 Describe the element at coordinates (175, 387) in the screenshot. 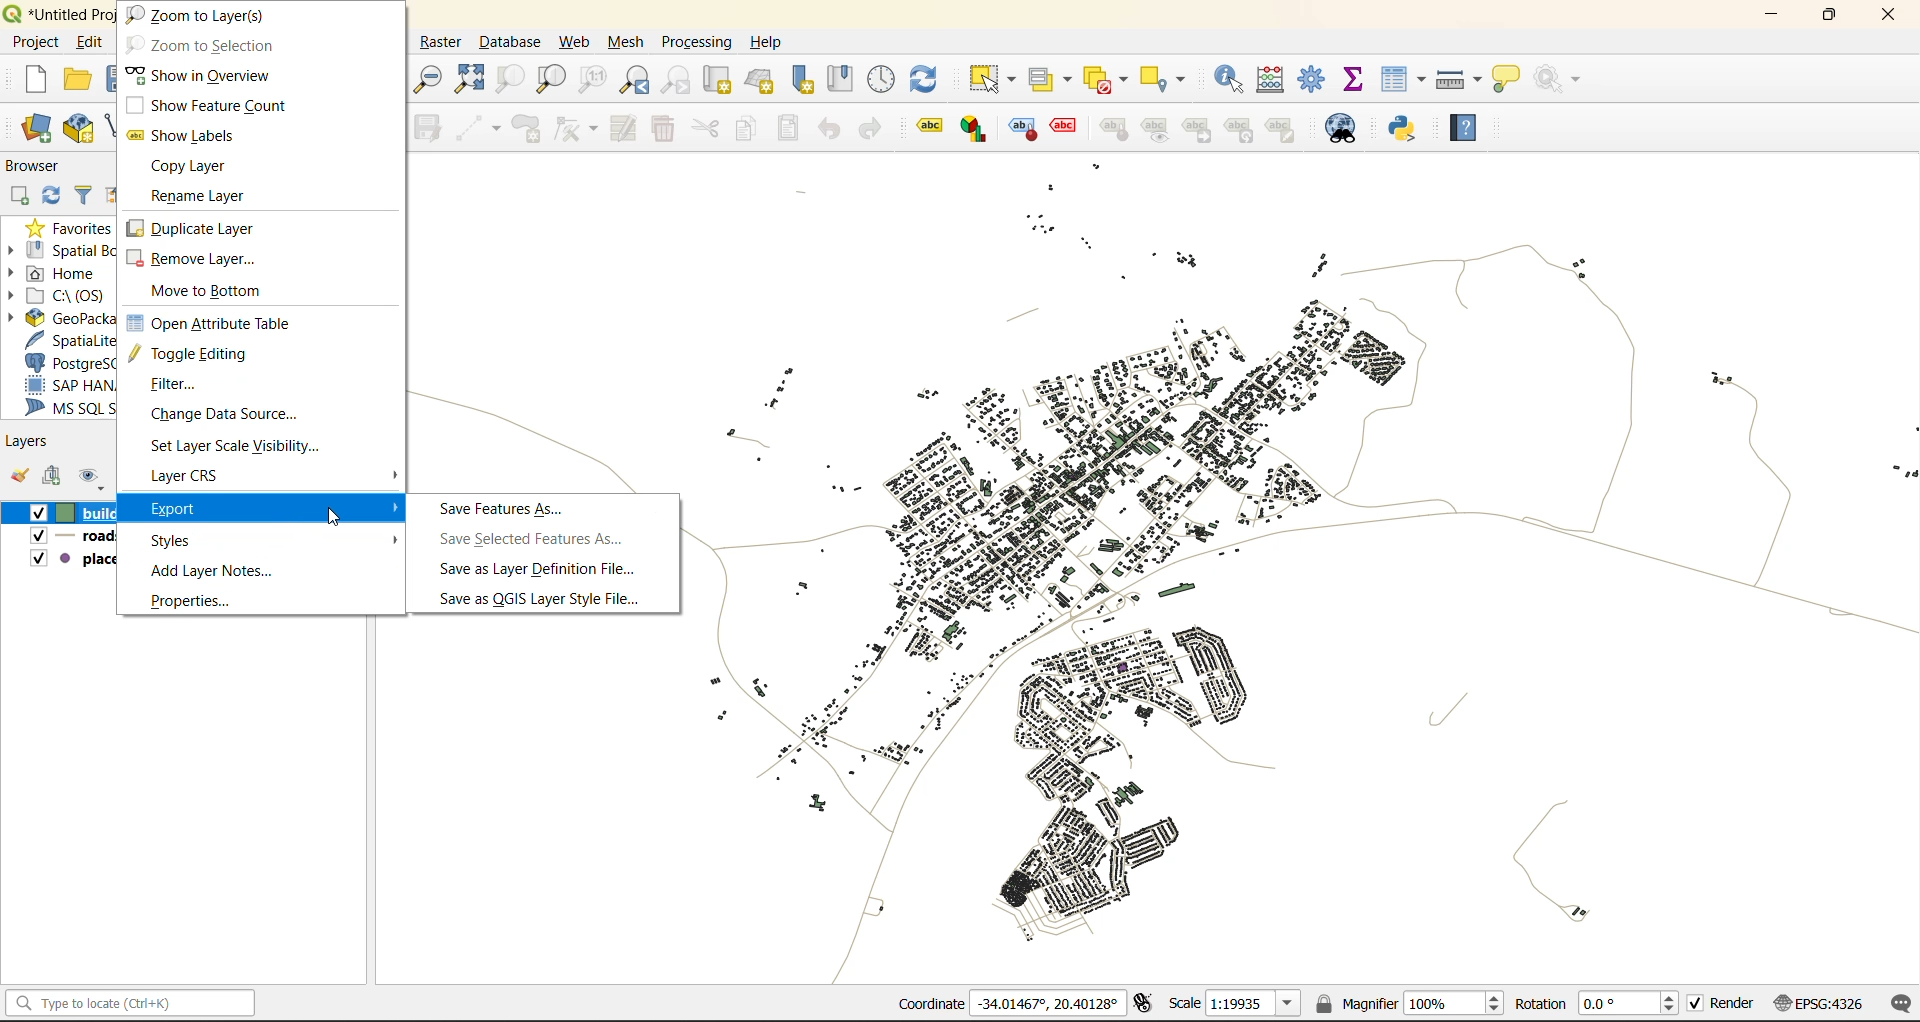

I see `filter` at that location.